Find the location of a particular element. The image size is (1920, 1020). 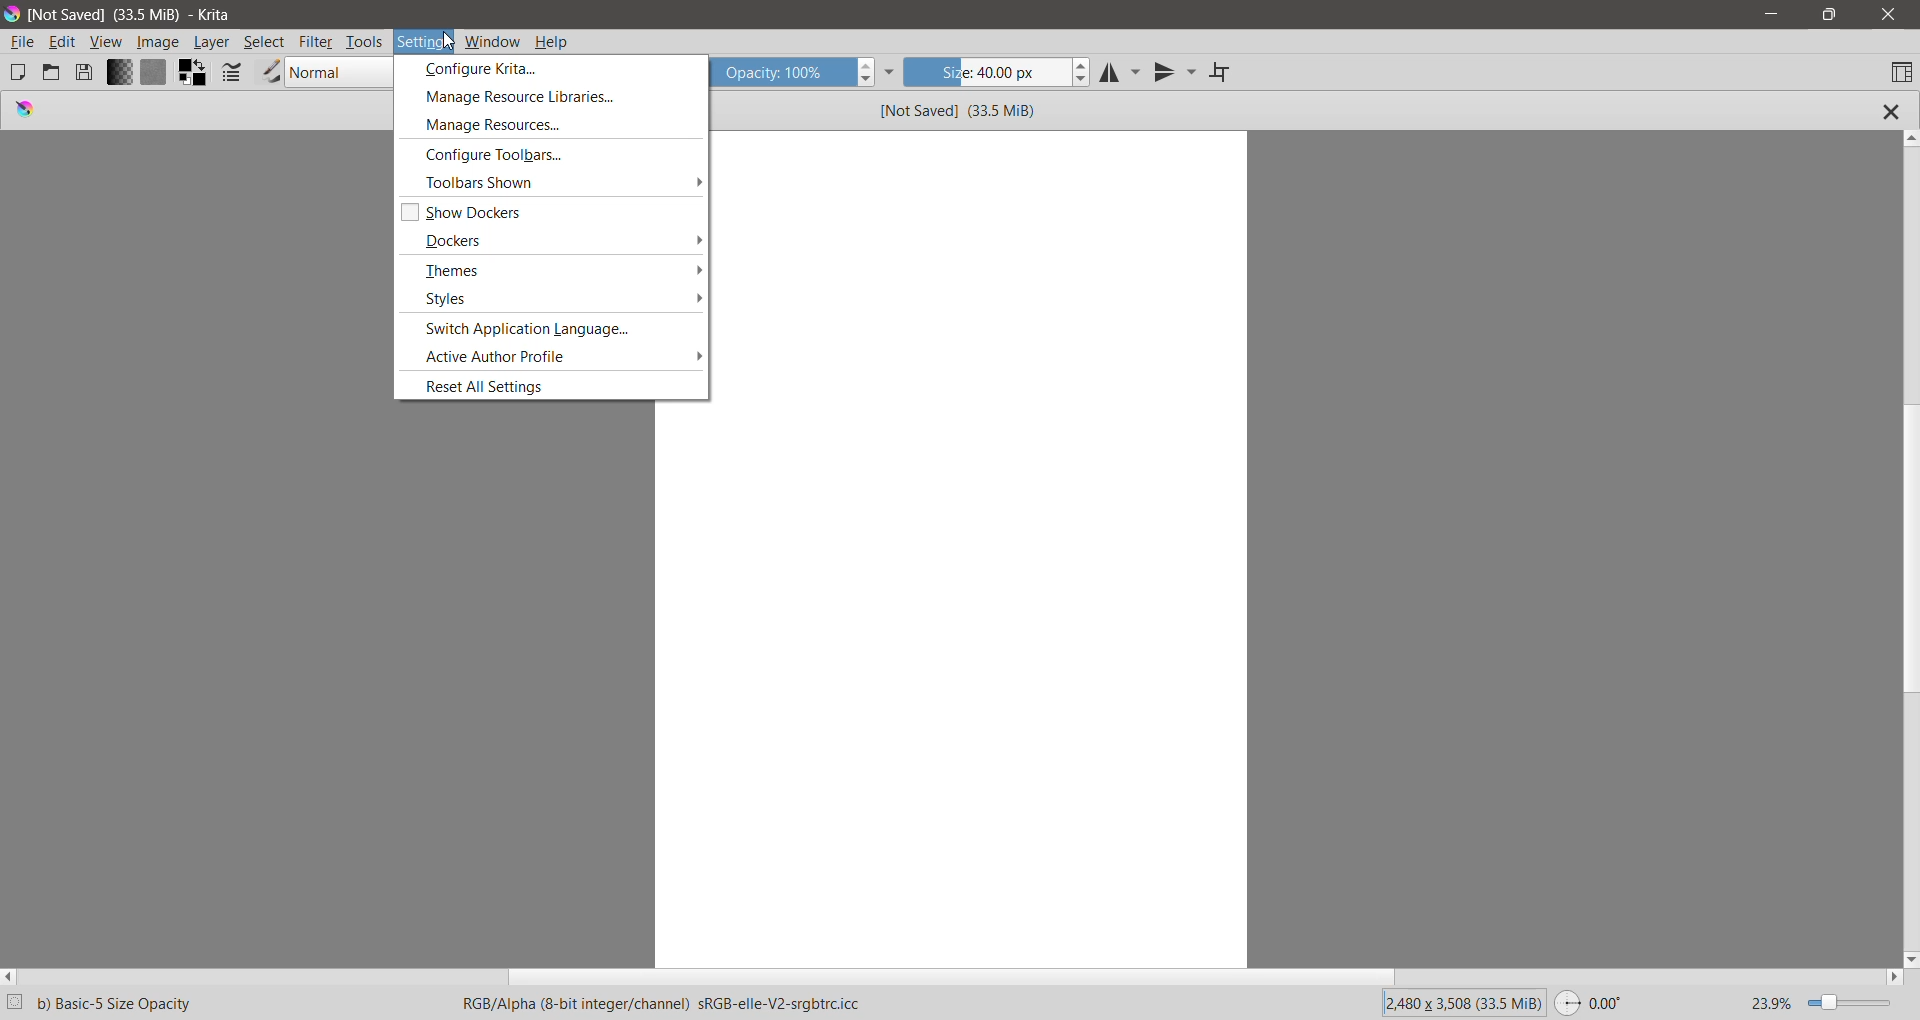

Edit brush settings is located at coordinates (232, 72).